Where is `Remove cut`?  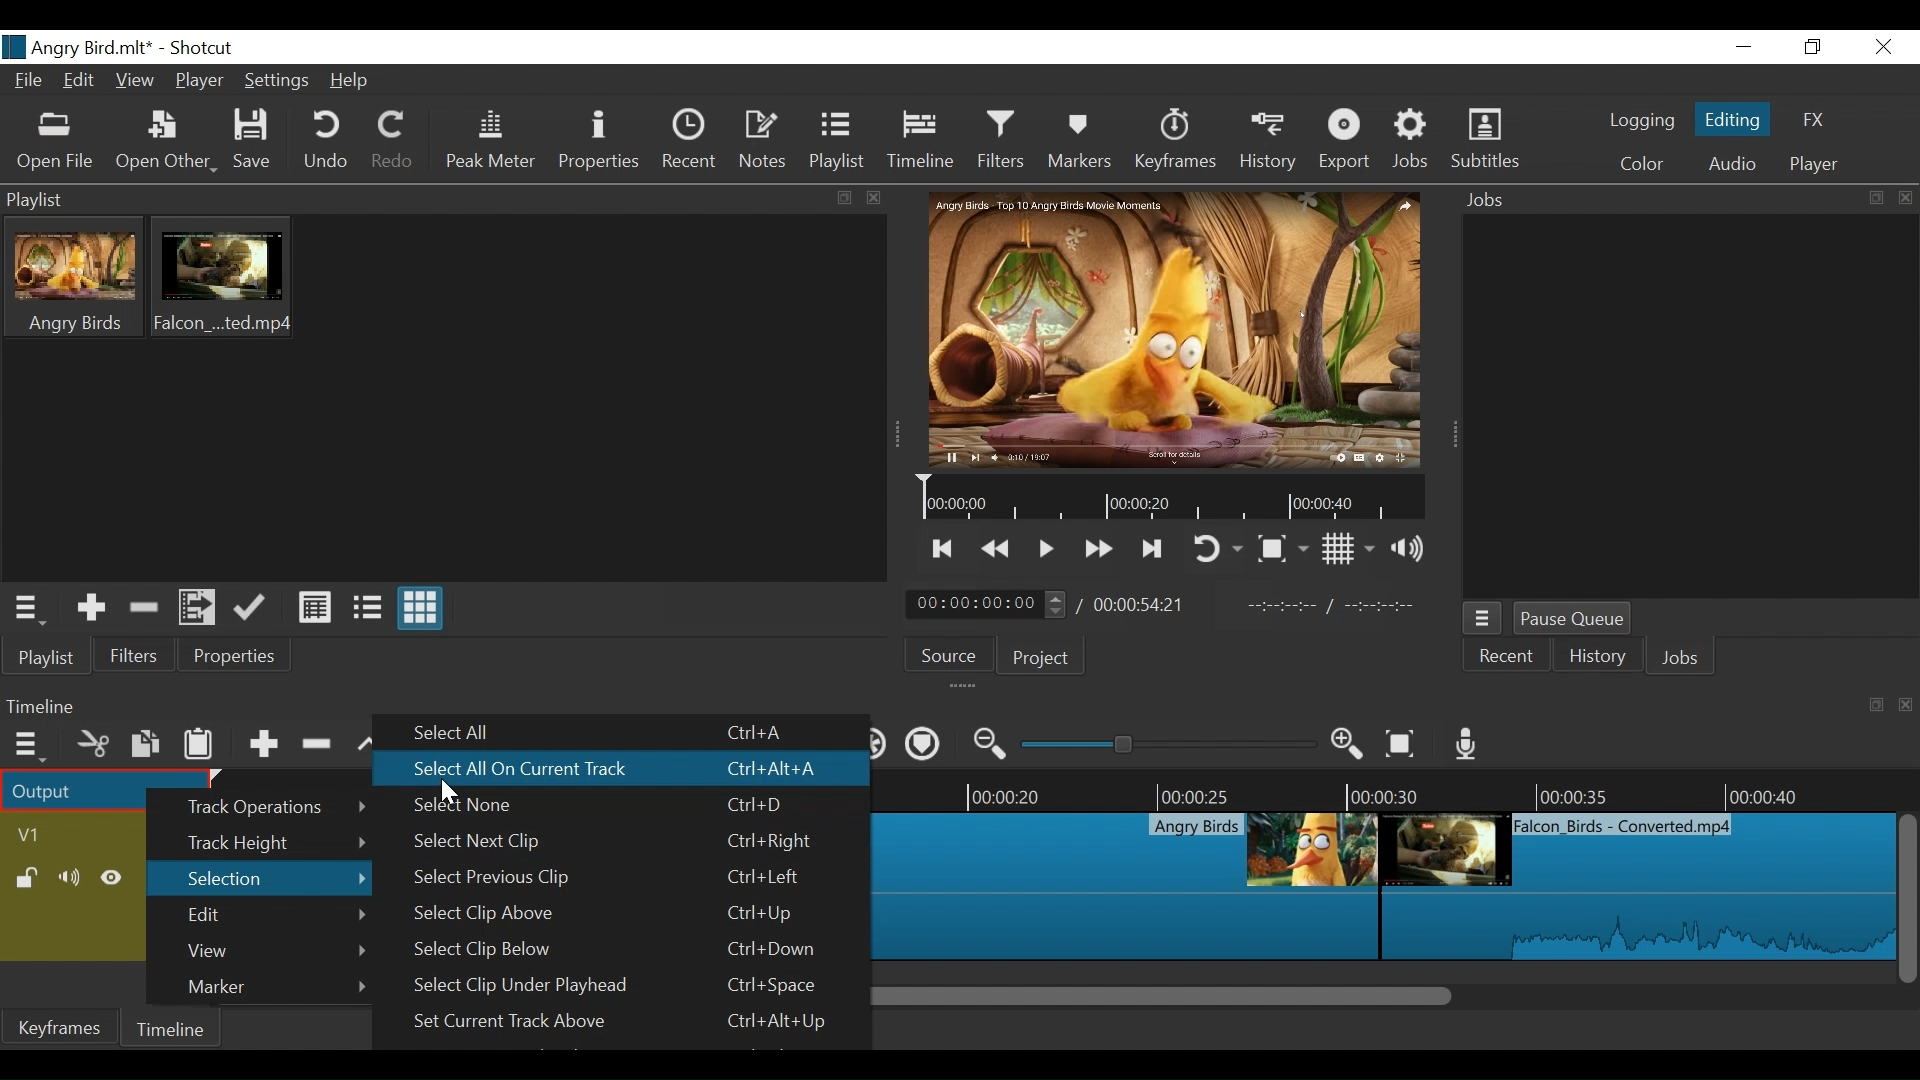 Remove cut is located at coordinates (145, 607).